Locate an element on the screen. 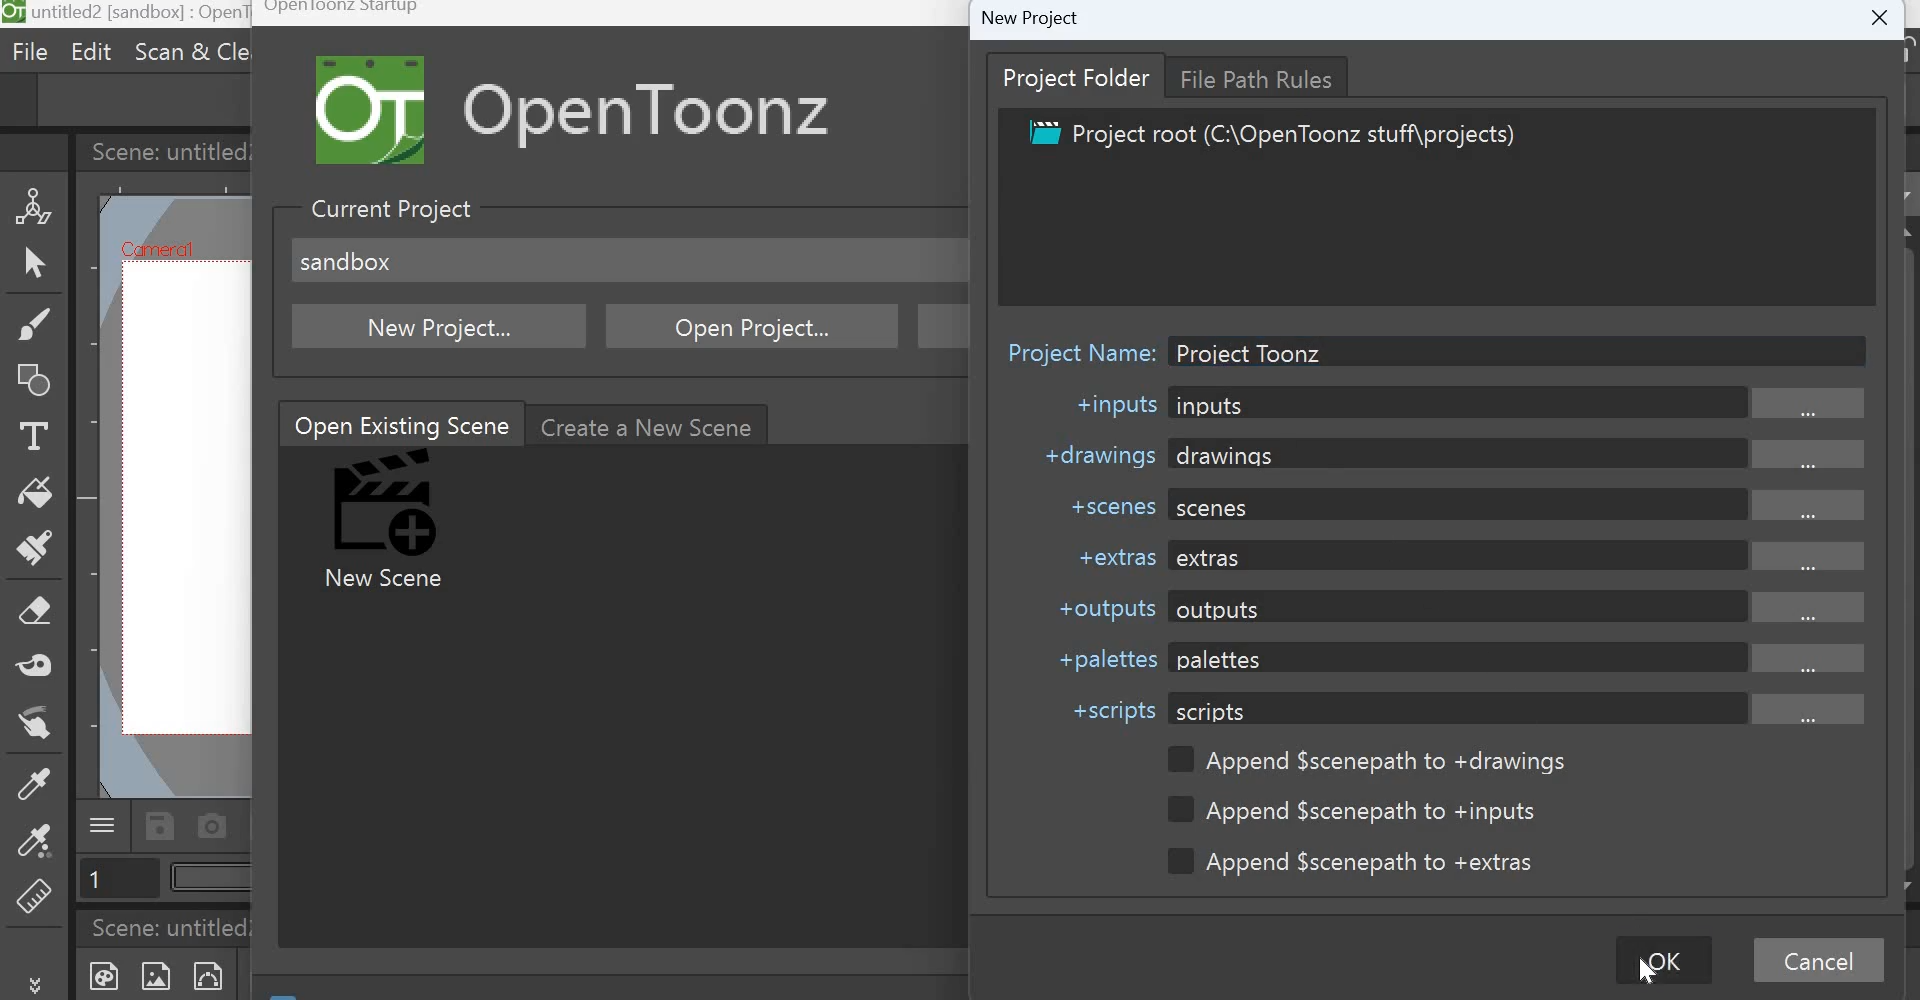 The image size is (1920, 1000). Capture is located at coordinates (215, 825).